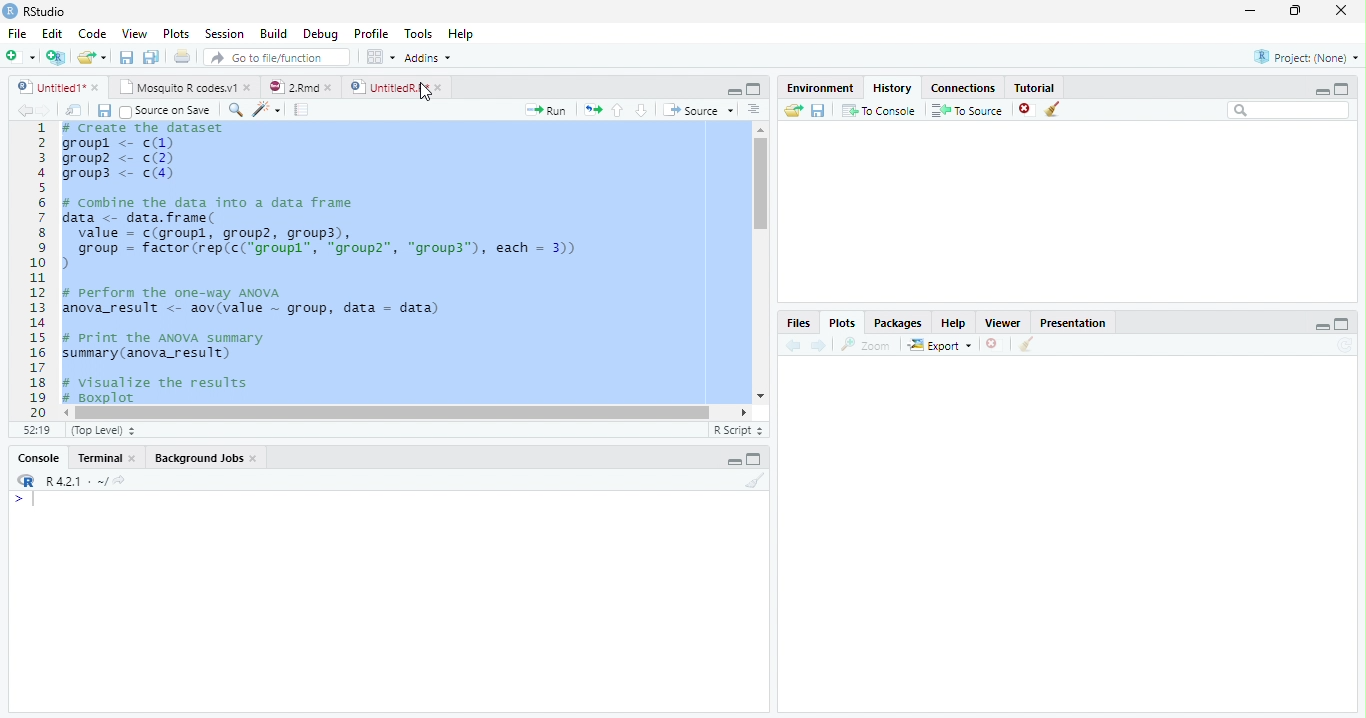  Describe the element at coordinates (900, 323) in the screenshot. I see `Packages` at that location.